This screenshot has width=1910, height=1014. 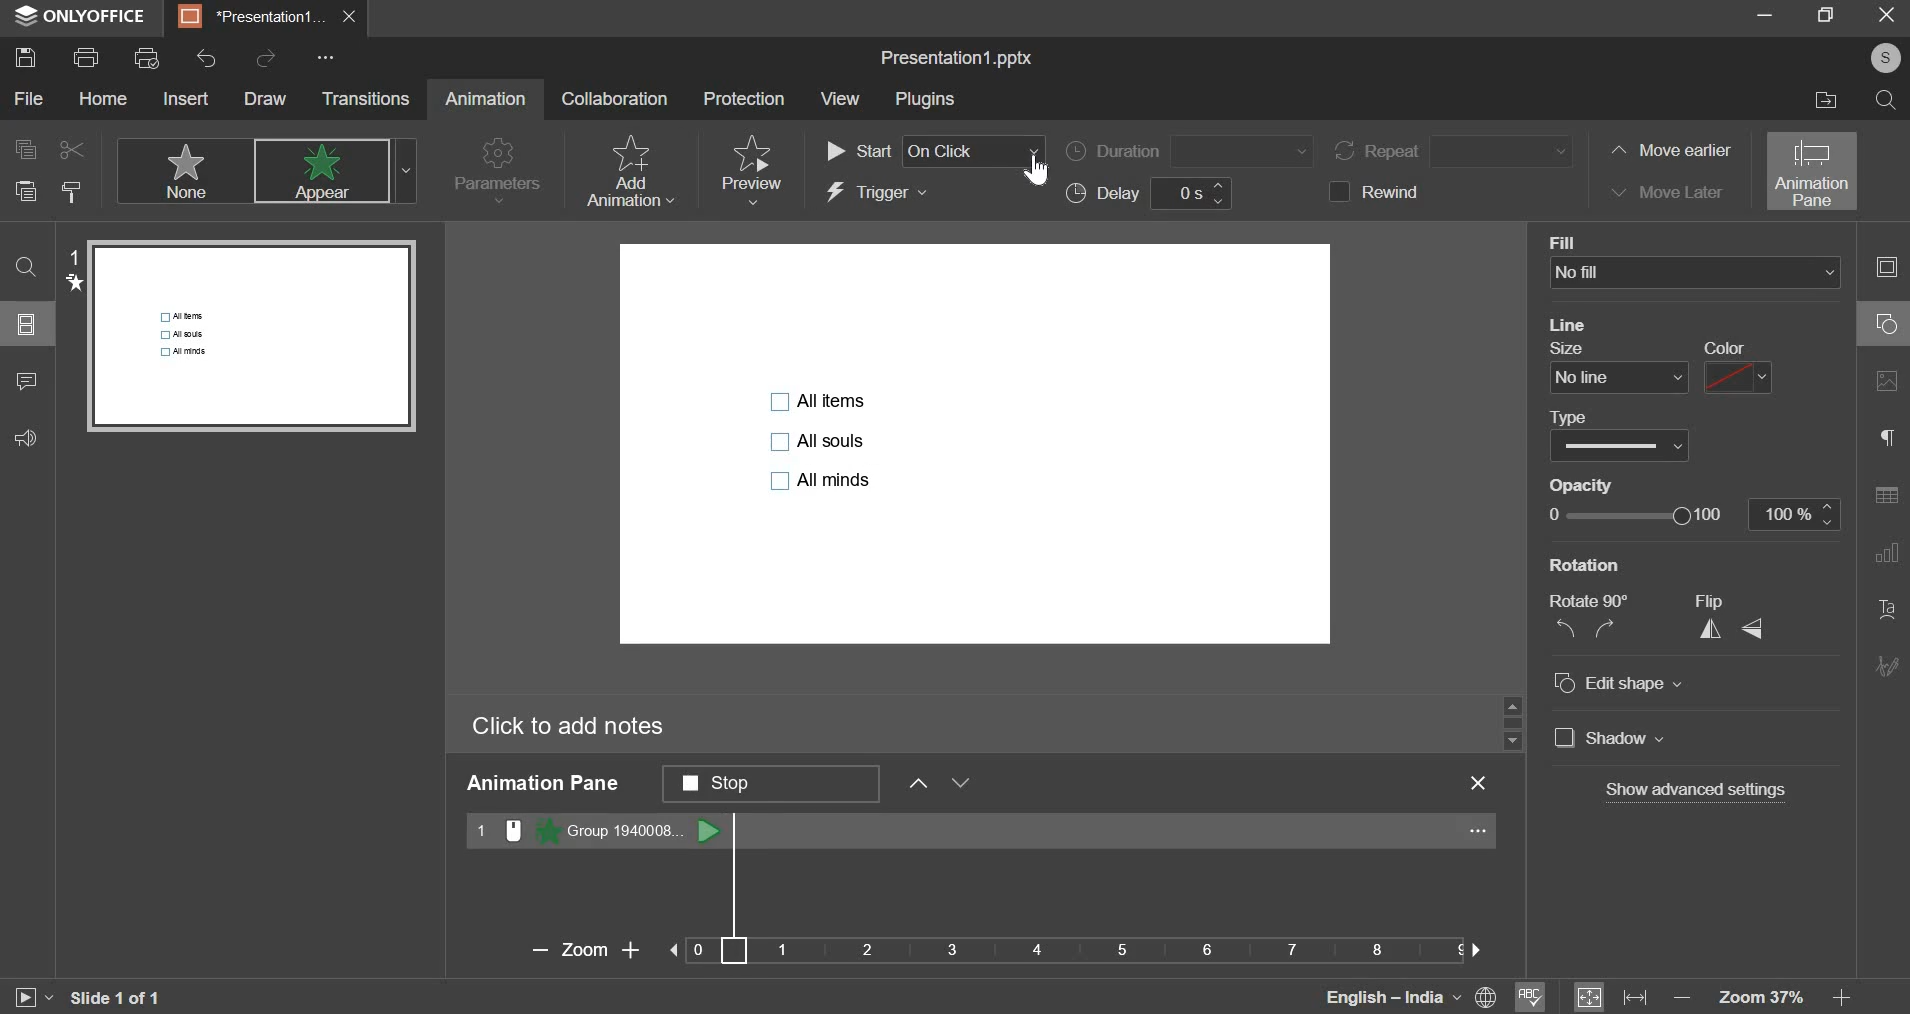 What do you see at coordinates (1730, 627) in the screenshot?
I see `flip` at bounding box center [1730, 627].